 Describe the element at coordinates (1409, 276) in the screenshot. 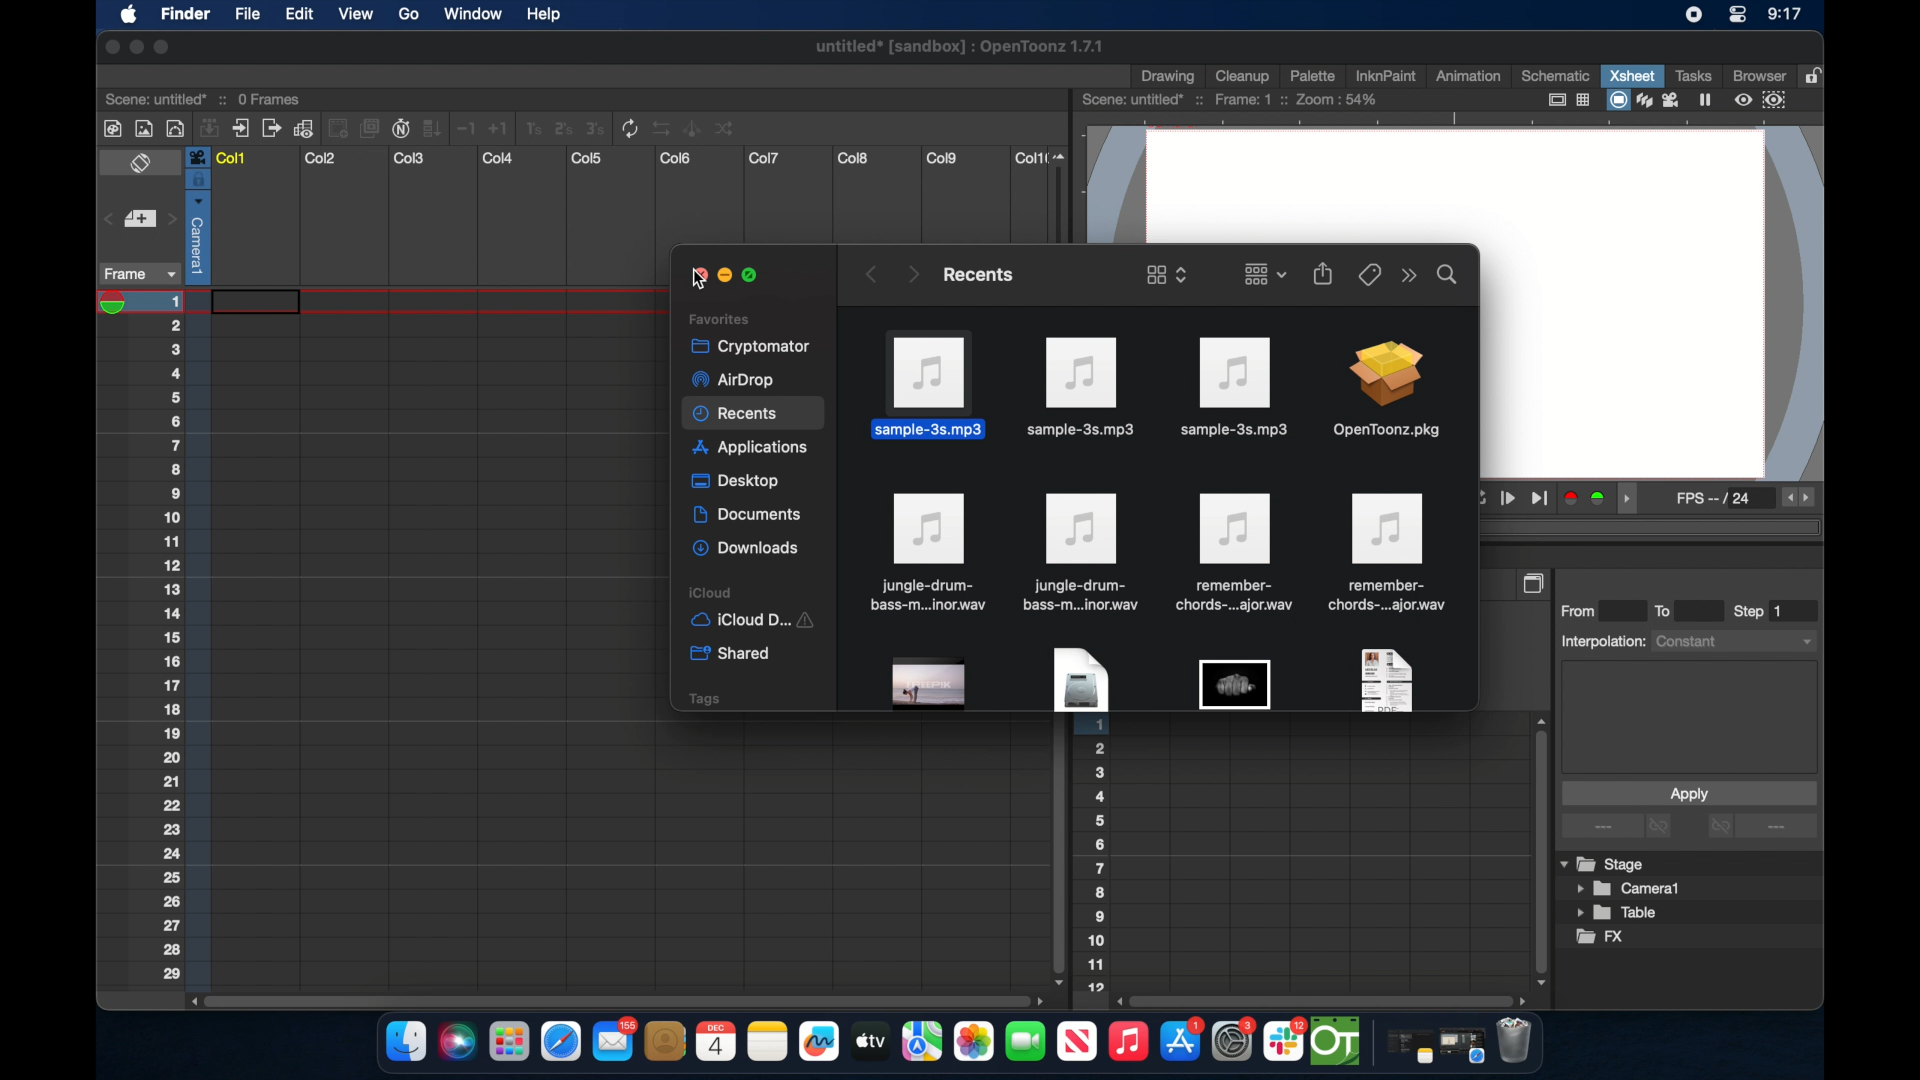

I see `more options` at that location.